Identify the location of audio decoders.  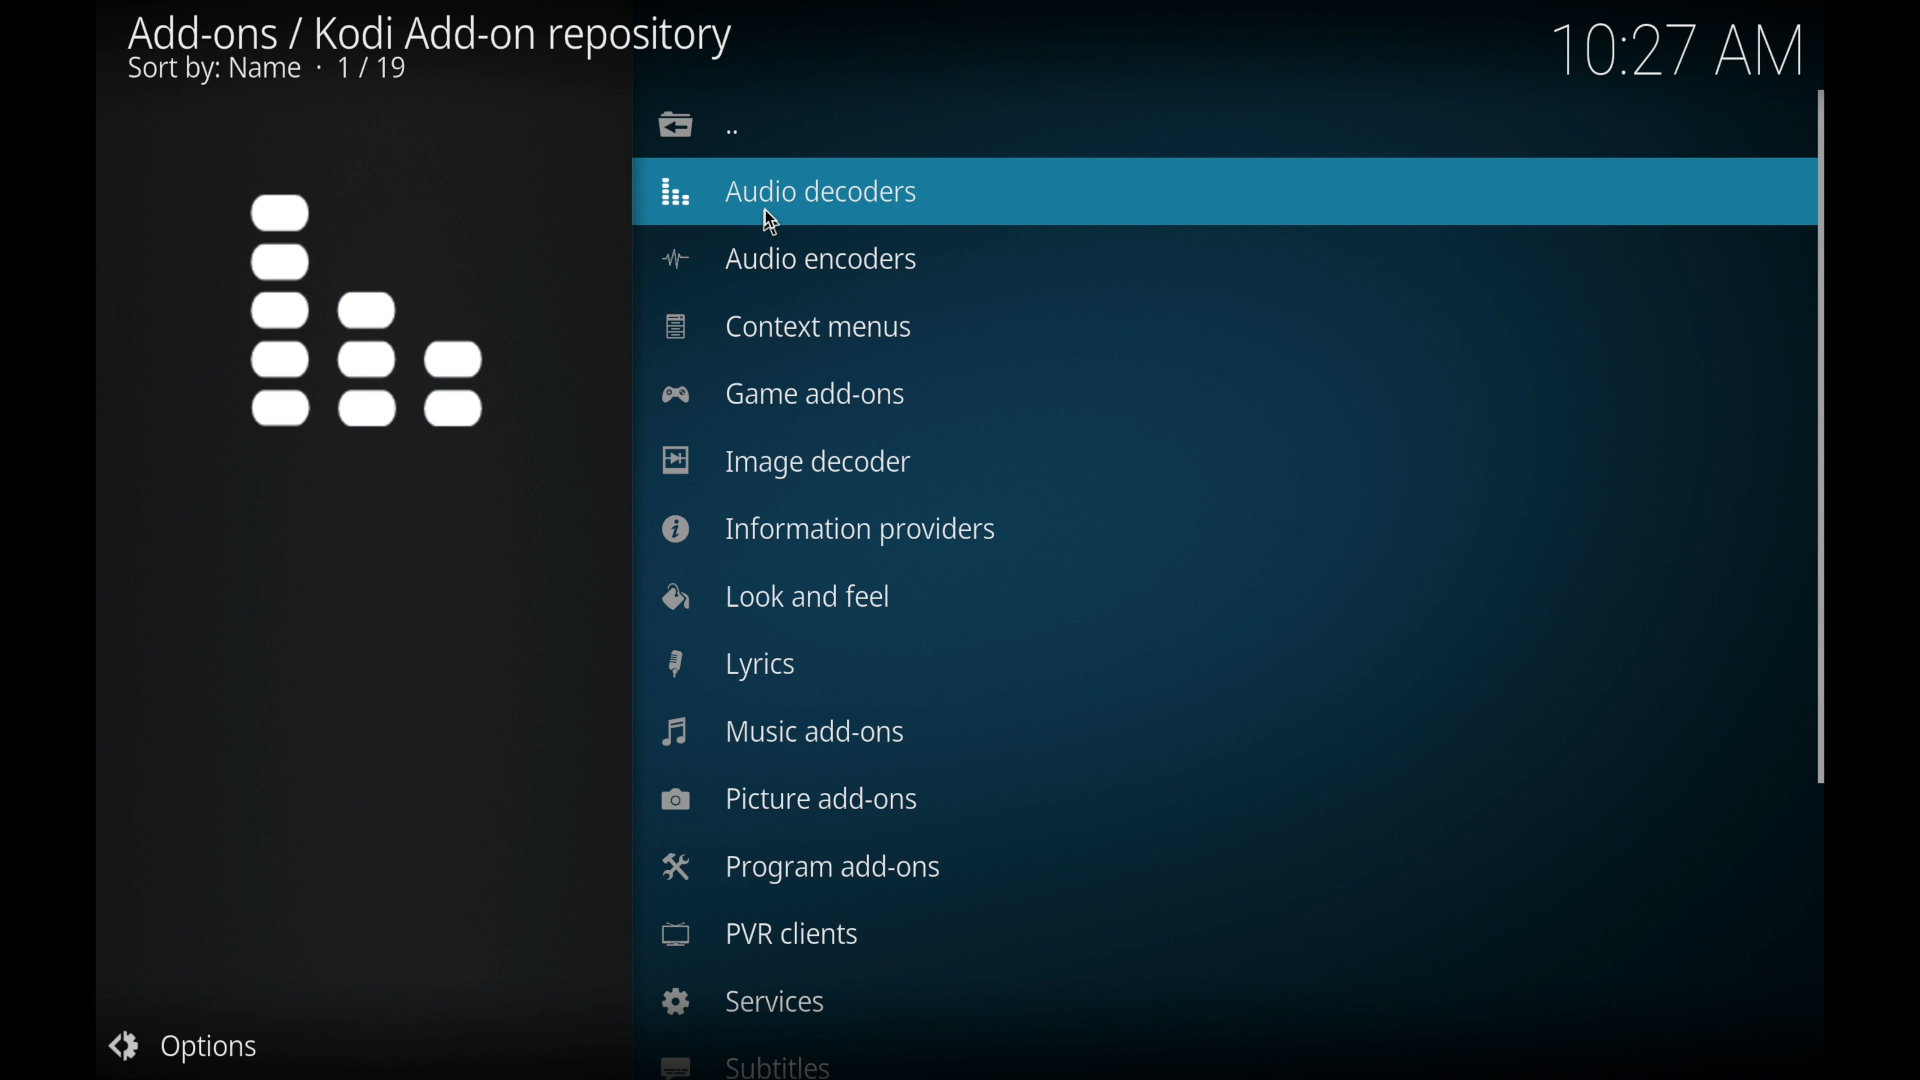
(791, 192).